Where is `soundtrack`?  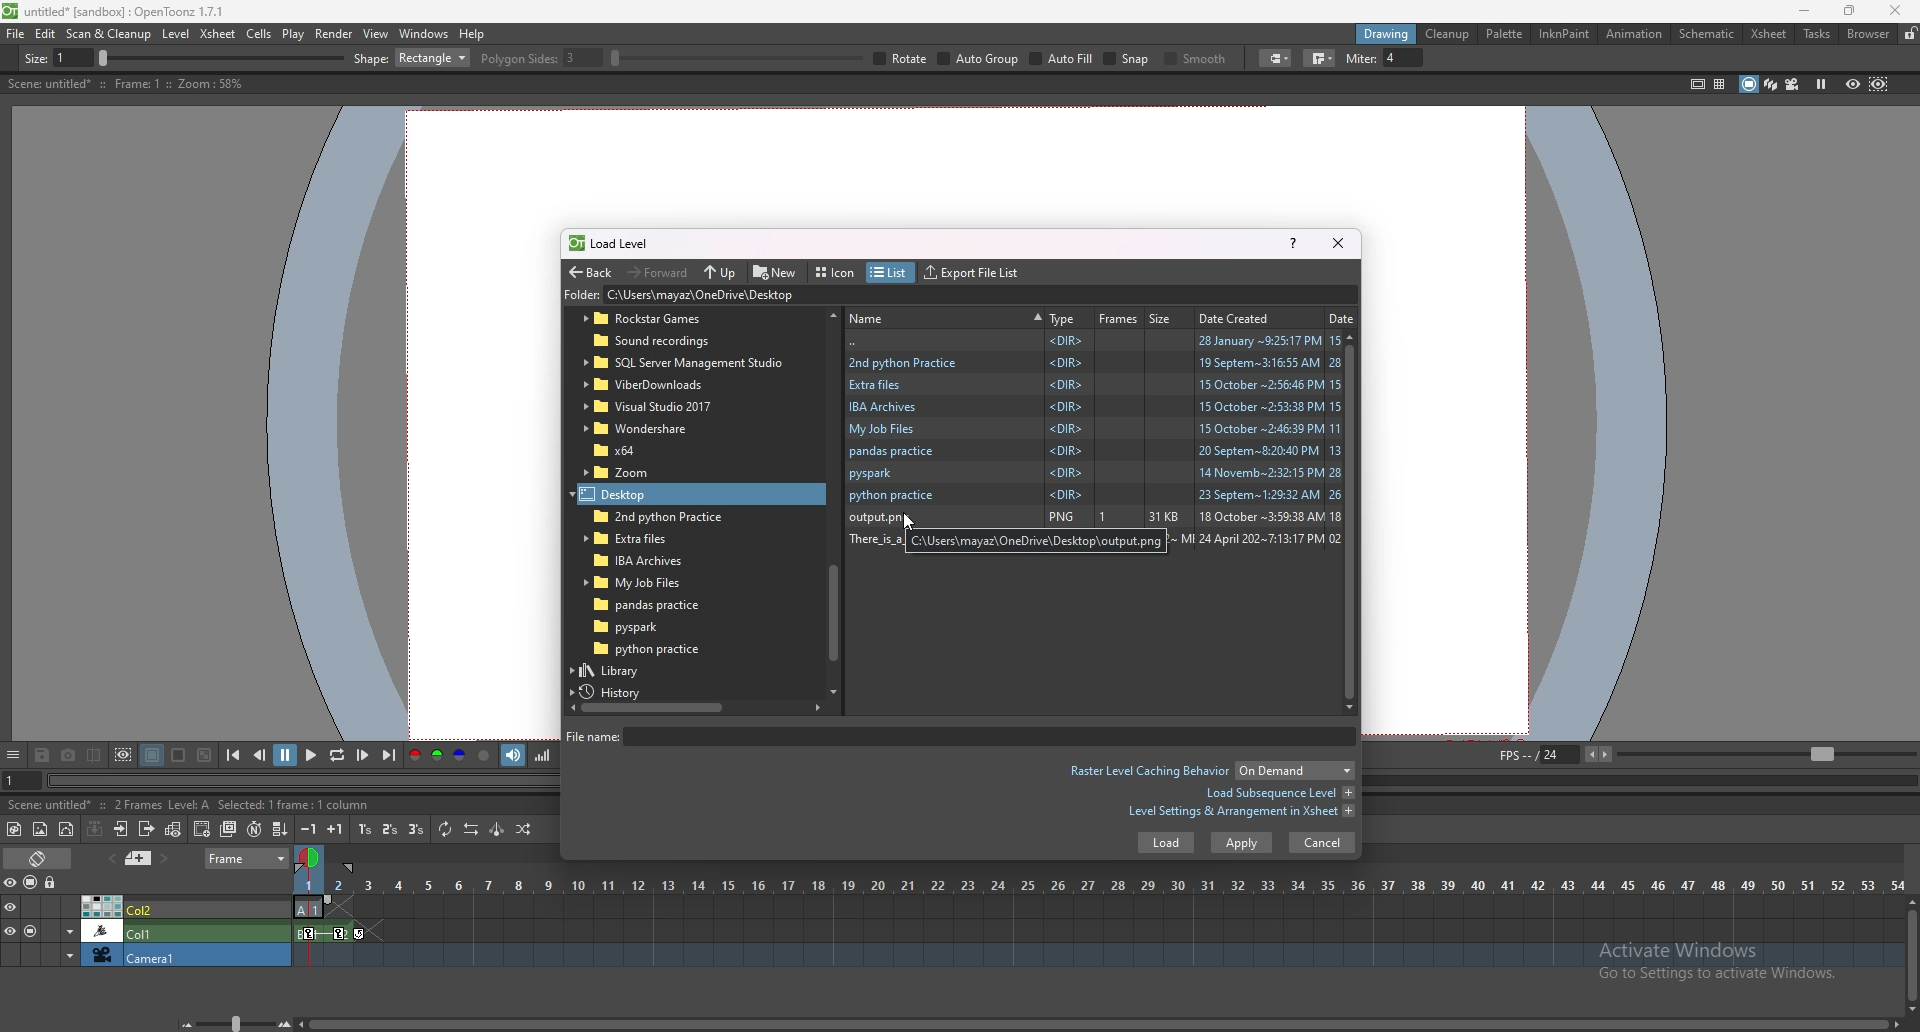
soundtrack is located at coordinates (514, 754).